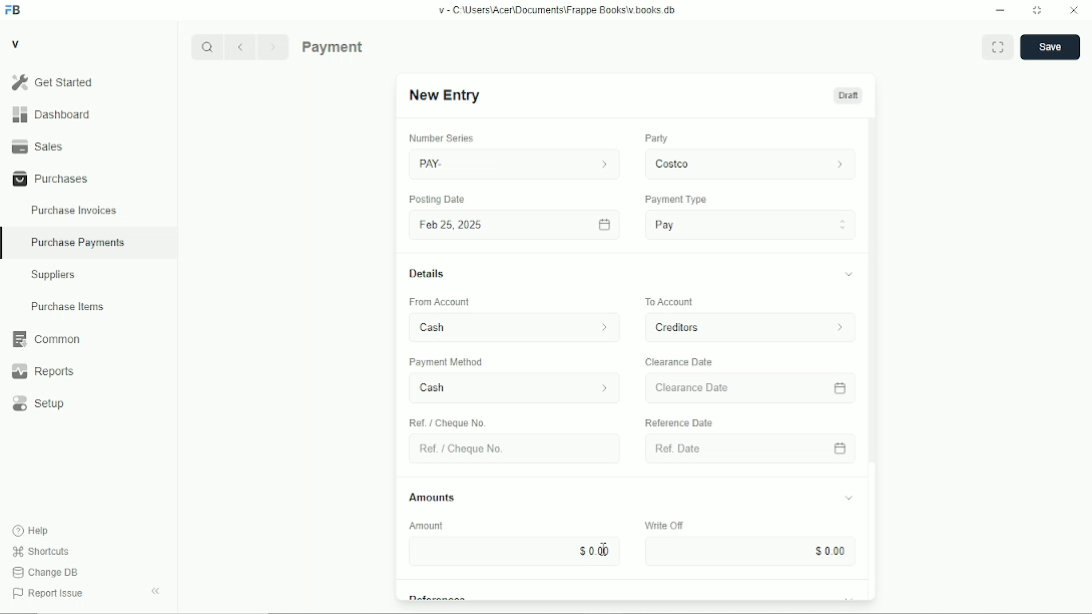 Image resolution: width=1092 pixels, height=614 pixels. Describe the element at coordinates (659, 524) in the screenshot. I see `Write OF` at that location.